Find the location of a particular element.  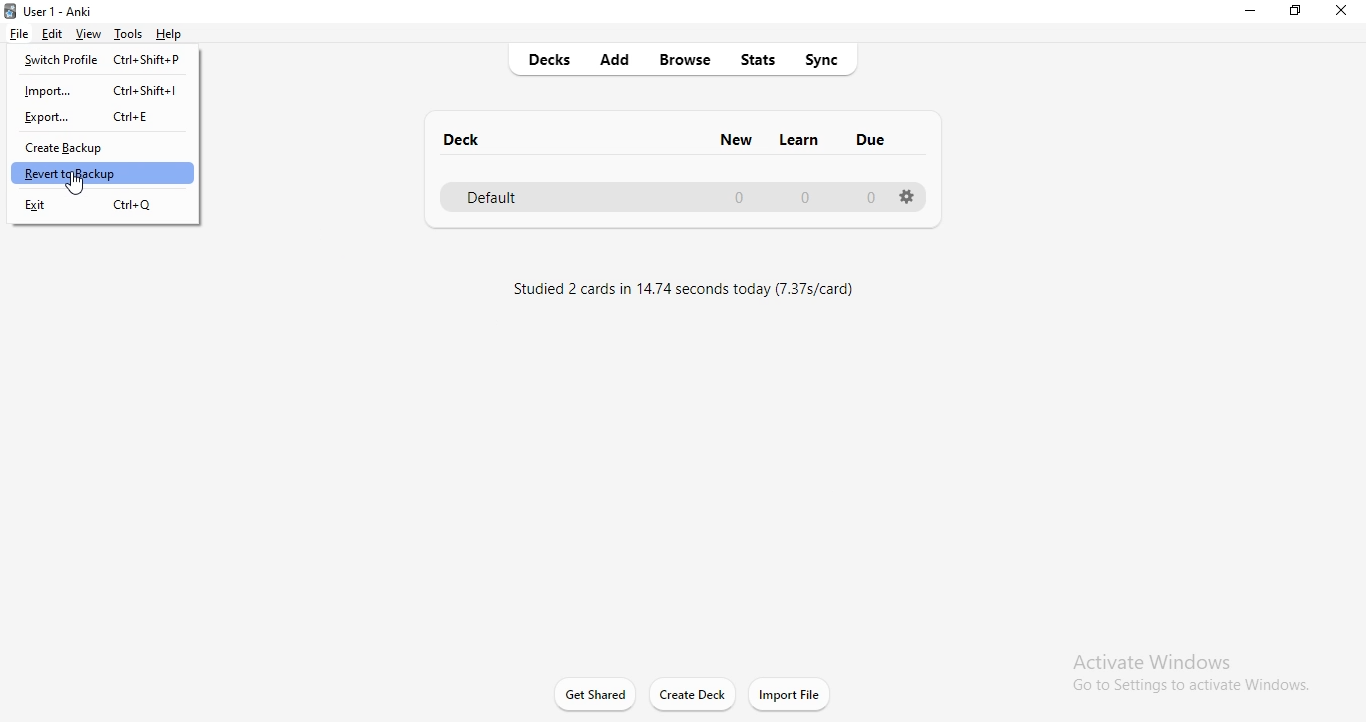

restore is located at coordinates (1298, 15).